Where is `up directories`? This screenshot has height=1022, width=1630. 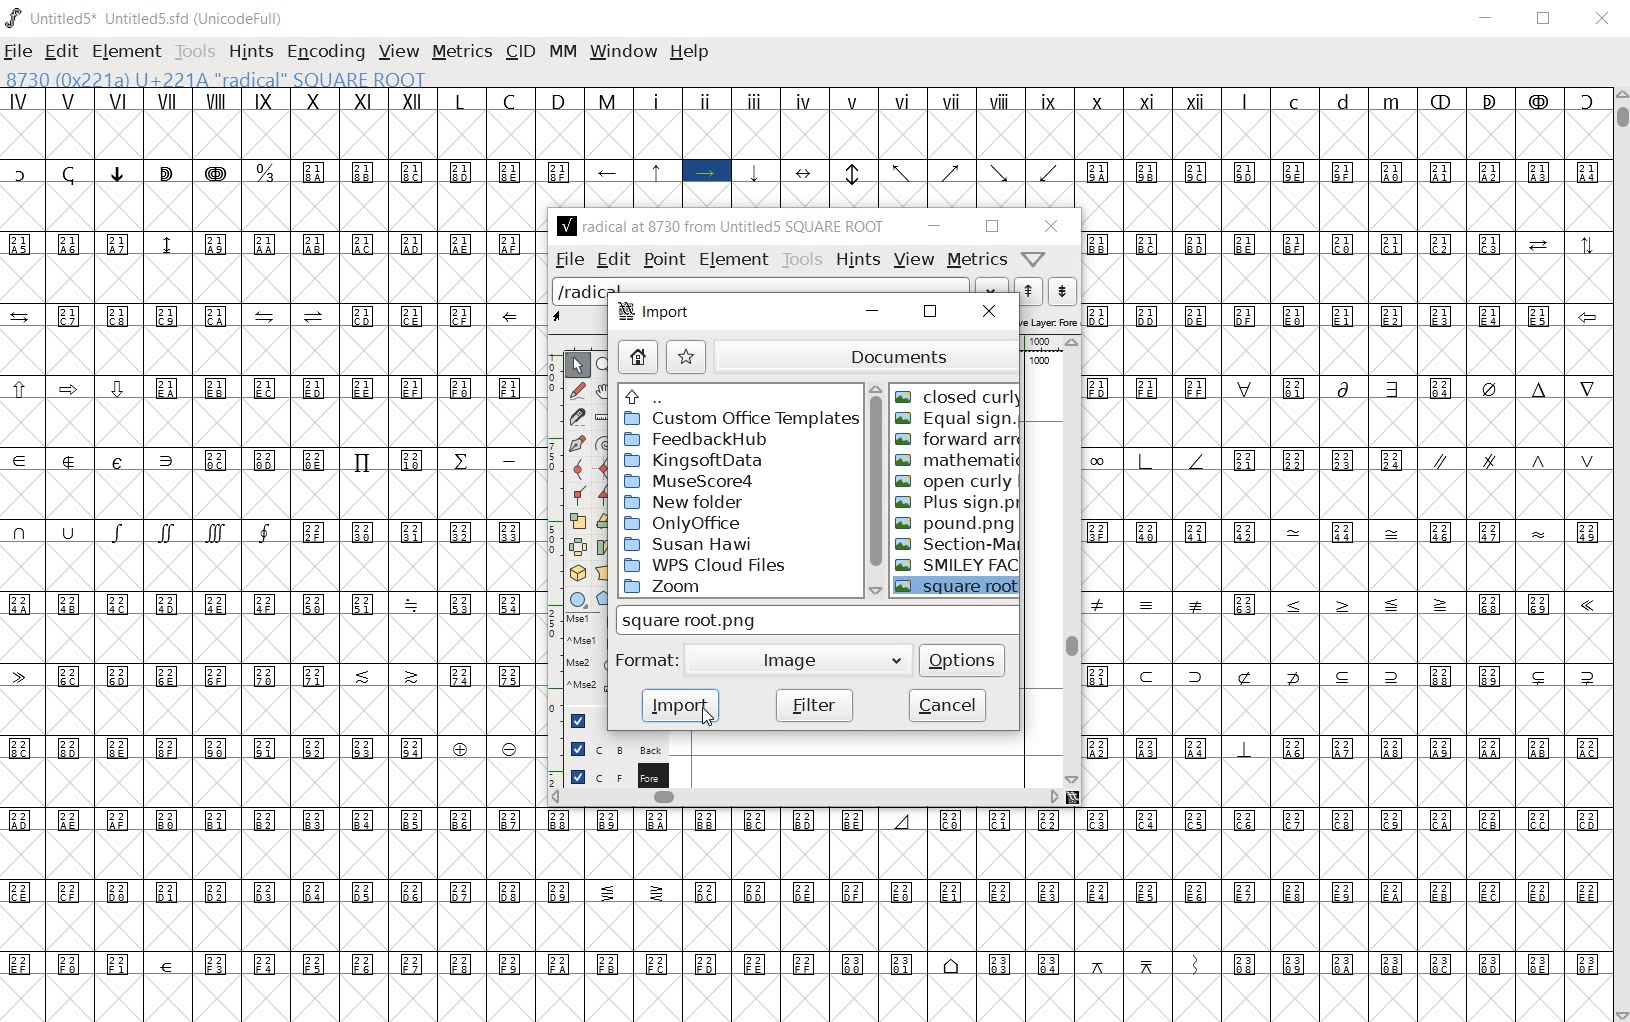
up directories is located at coordinates (738, 394).